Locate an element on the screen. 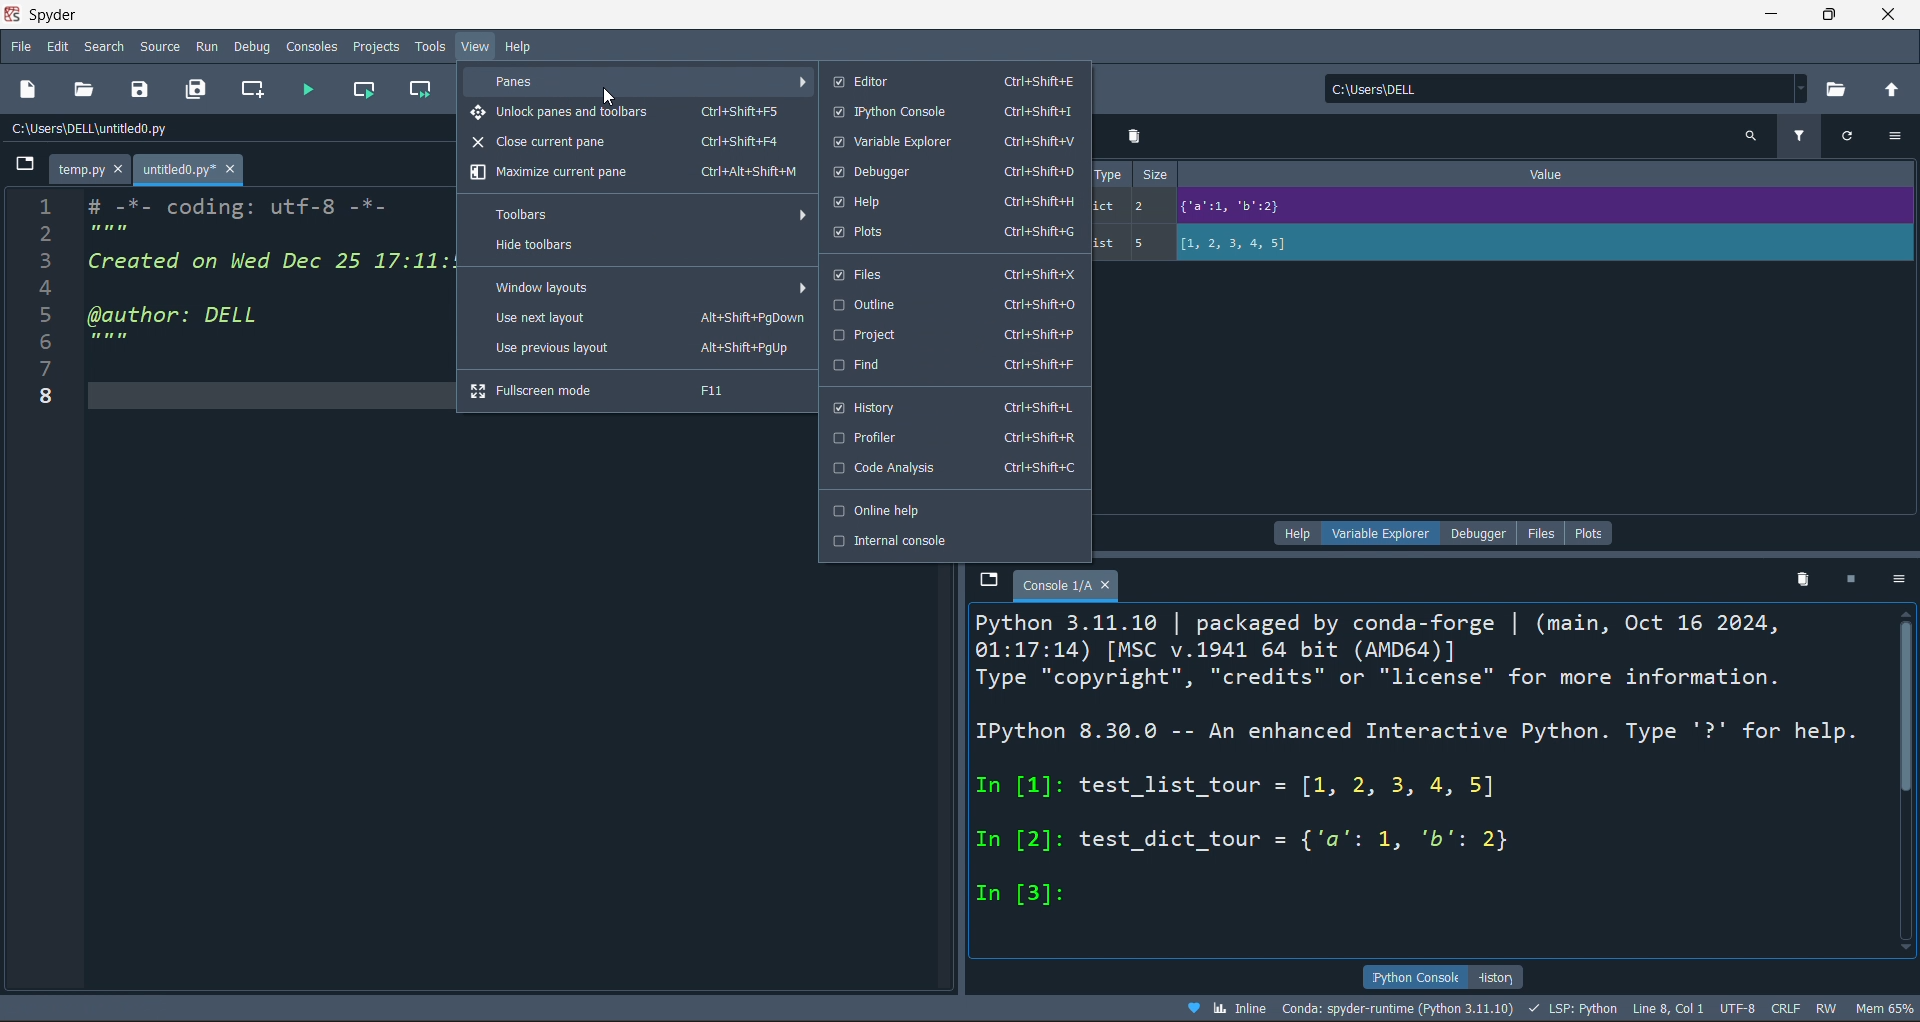  new cell is located at coordinates (254, 88).